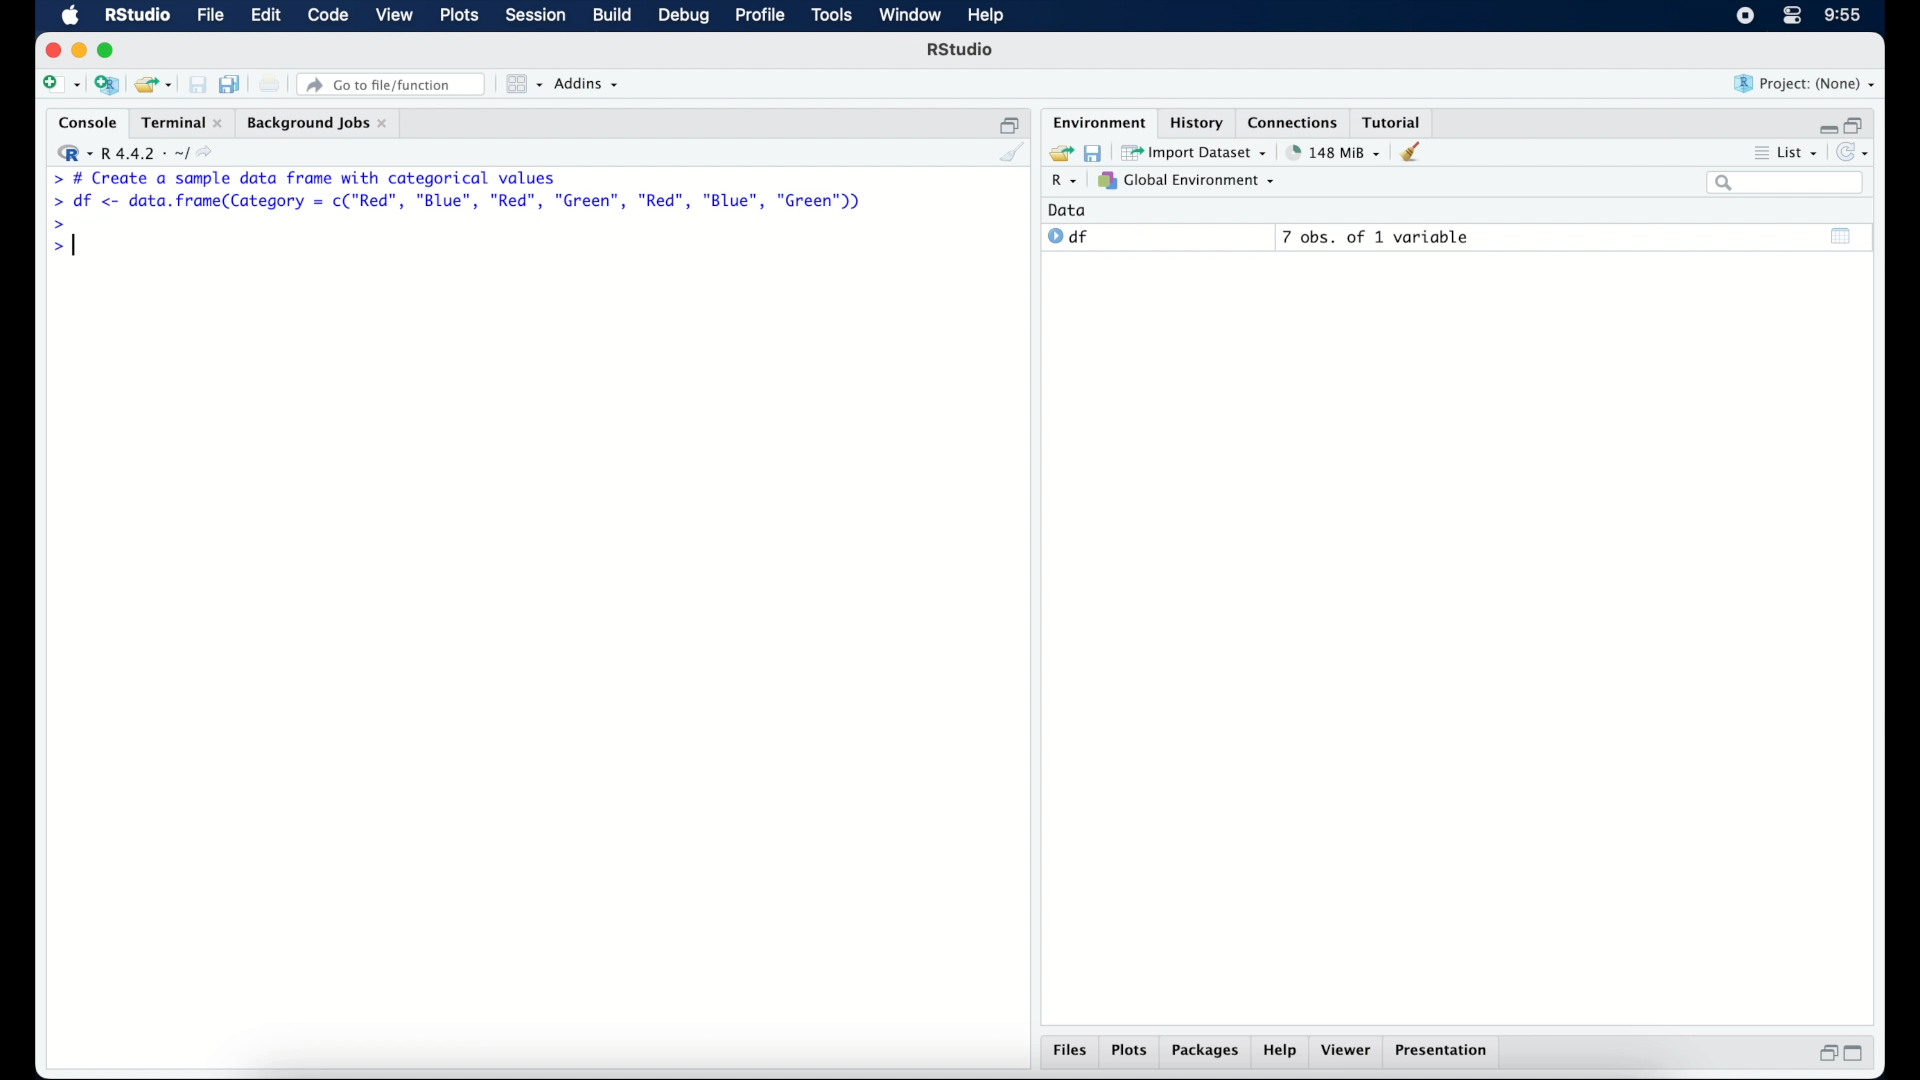 This screenshot has height=1080, width=1920. Describe the element at coordinates (1843, 239) in the screenshot. I see `show output window` at that location.